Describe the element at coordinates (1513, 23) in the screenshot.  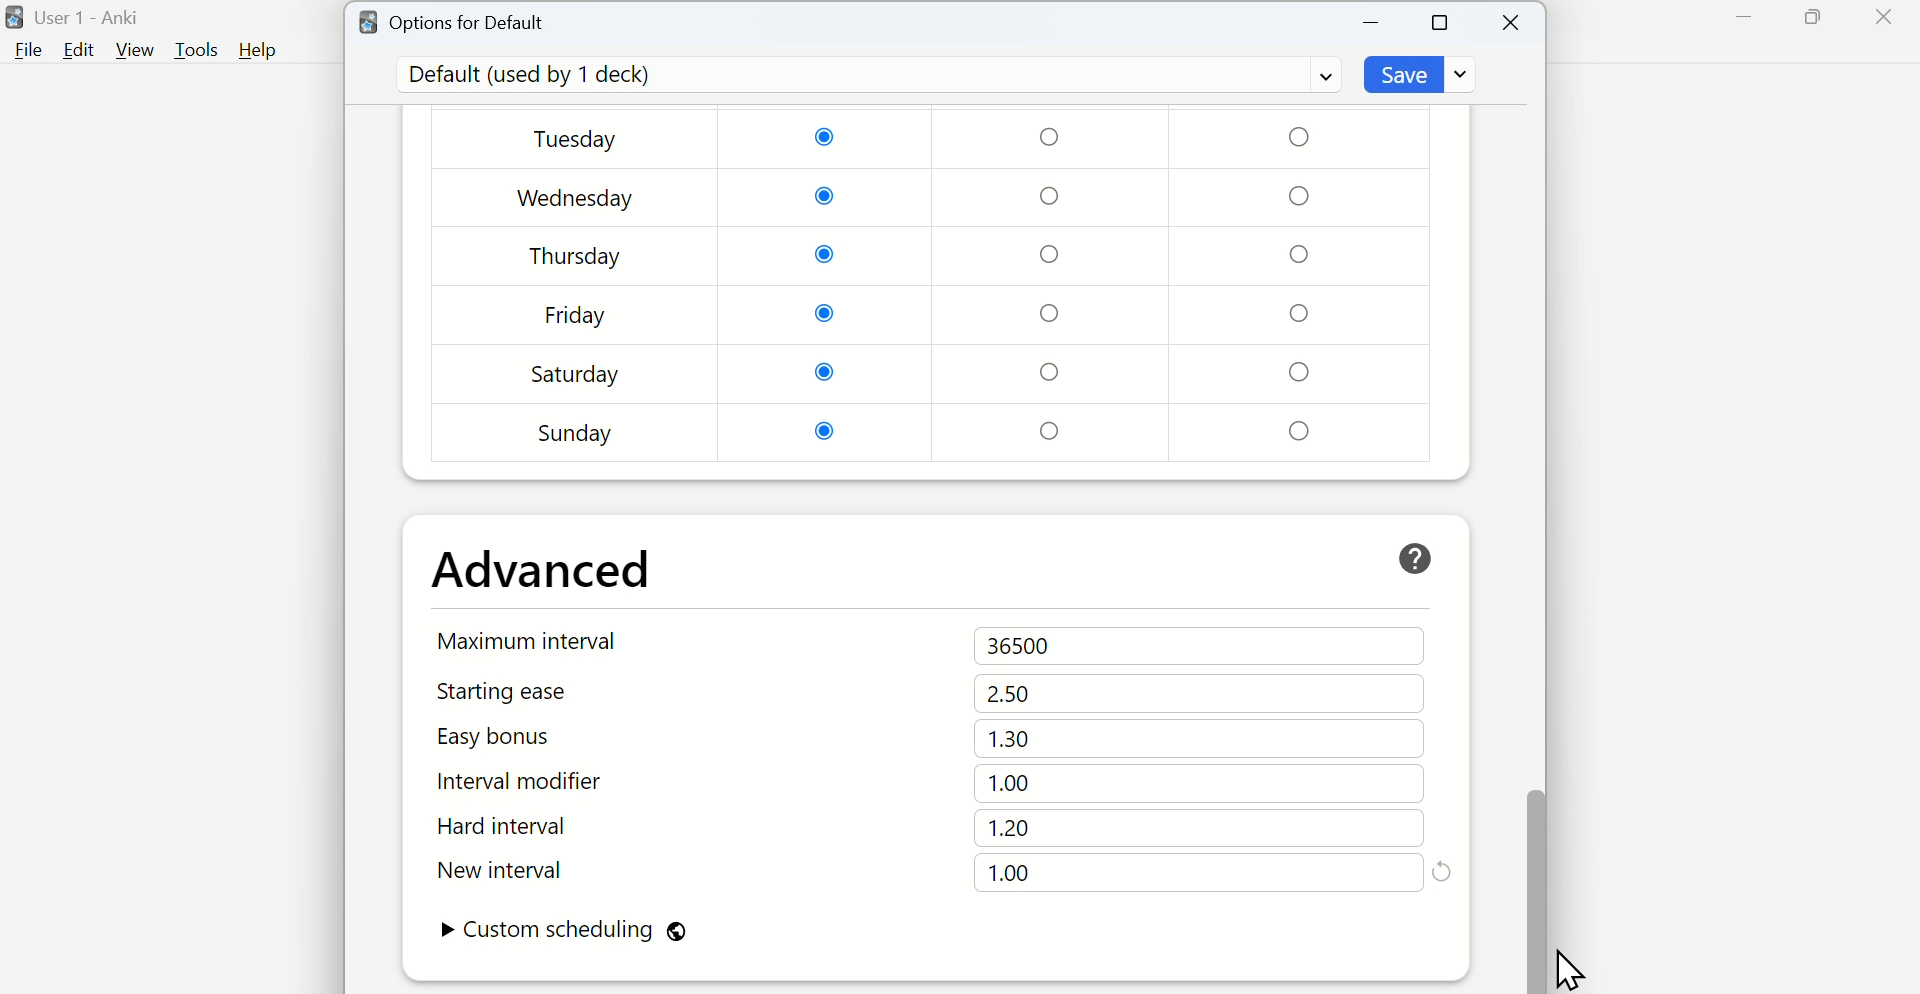
I see `Close` at that location.